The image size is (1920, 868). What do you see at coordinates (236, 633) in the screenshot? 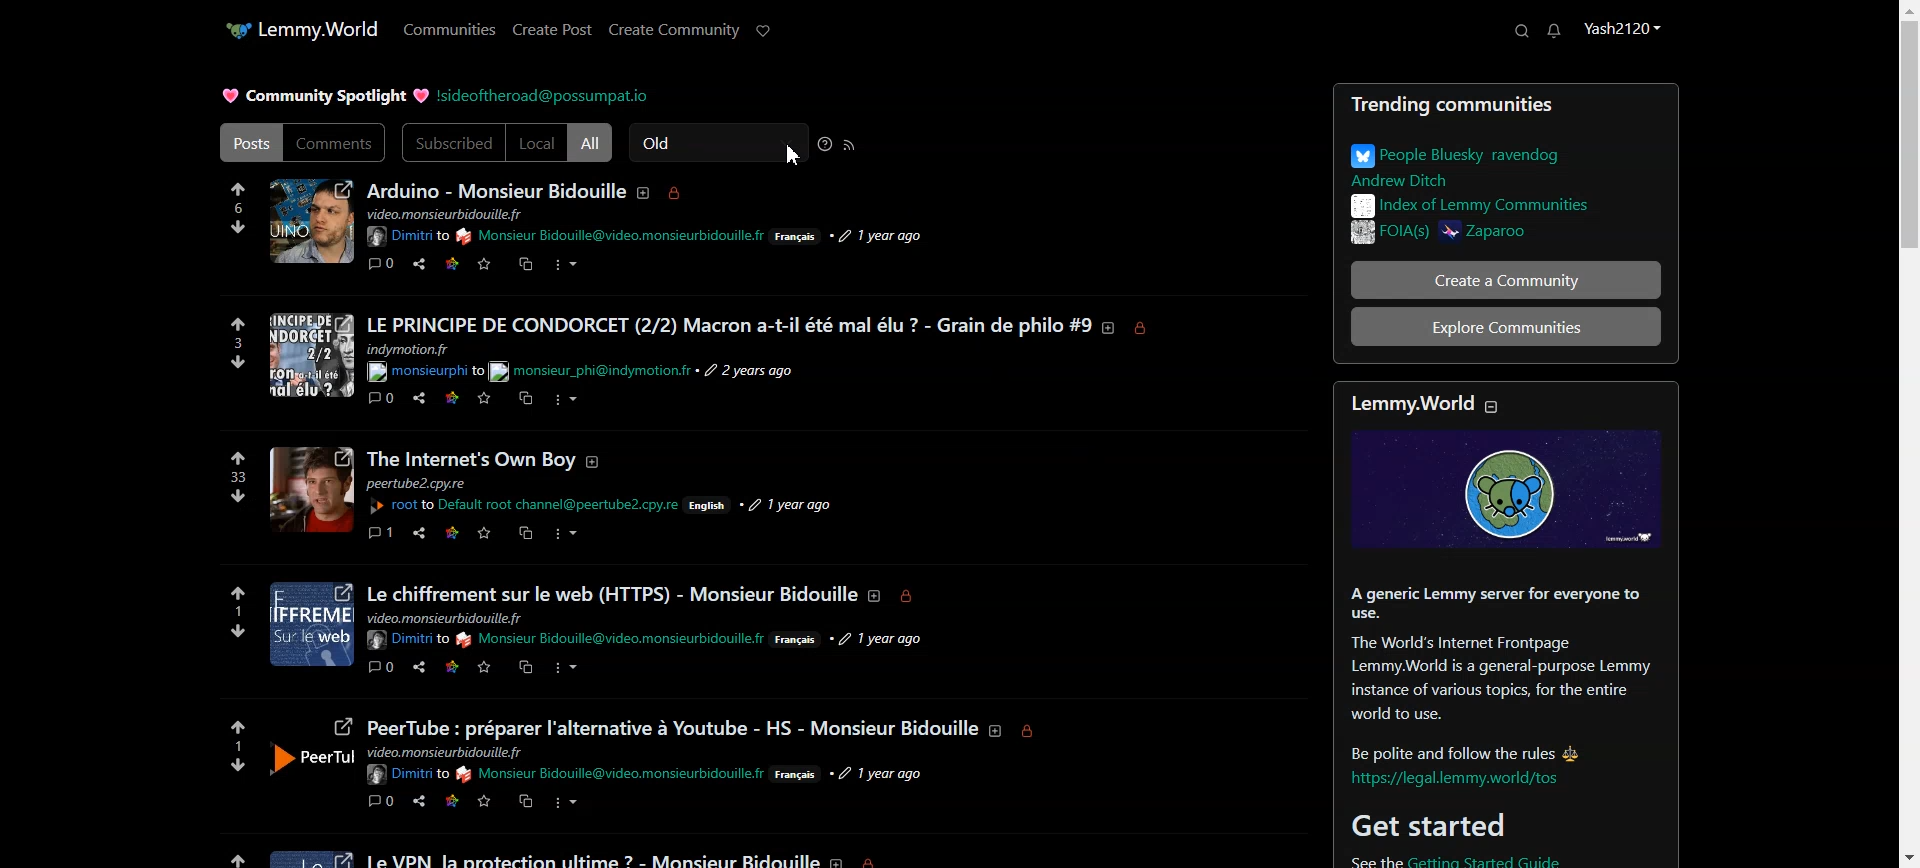
I see `downvotes` at bounding box center [236, 633].